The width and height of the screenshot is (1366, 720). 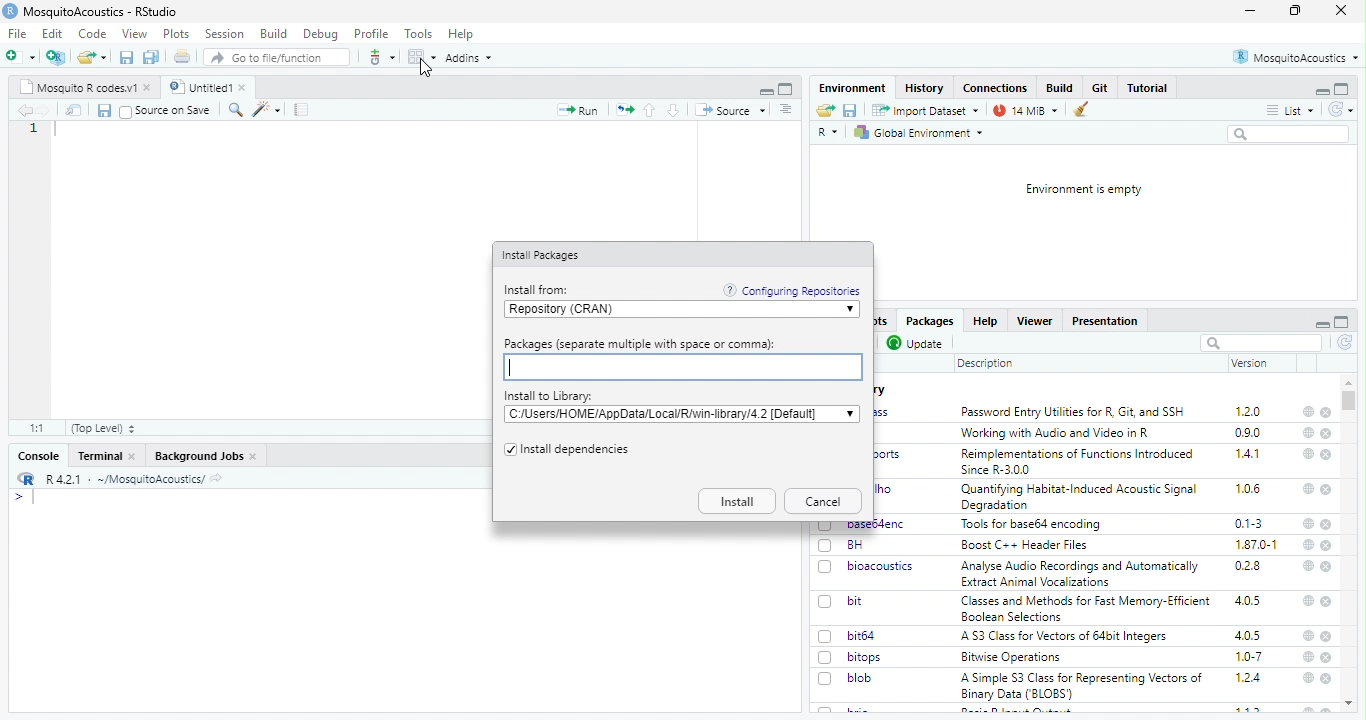 What do you see at coordinates (54, 33) in the screenshot?
I see `Edit` at bounding box center [54, 33].